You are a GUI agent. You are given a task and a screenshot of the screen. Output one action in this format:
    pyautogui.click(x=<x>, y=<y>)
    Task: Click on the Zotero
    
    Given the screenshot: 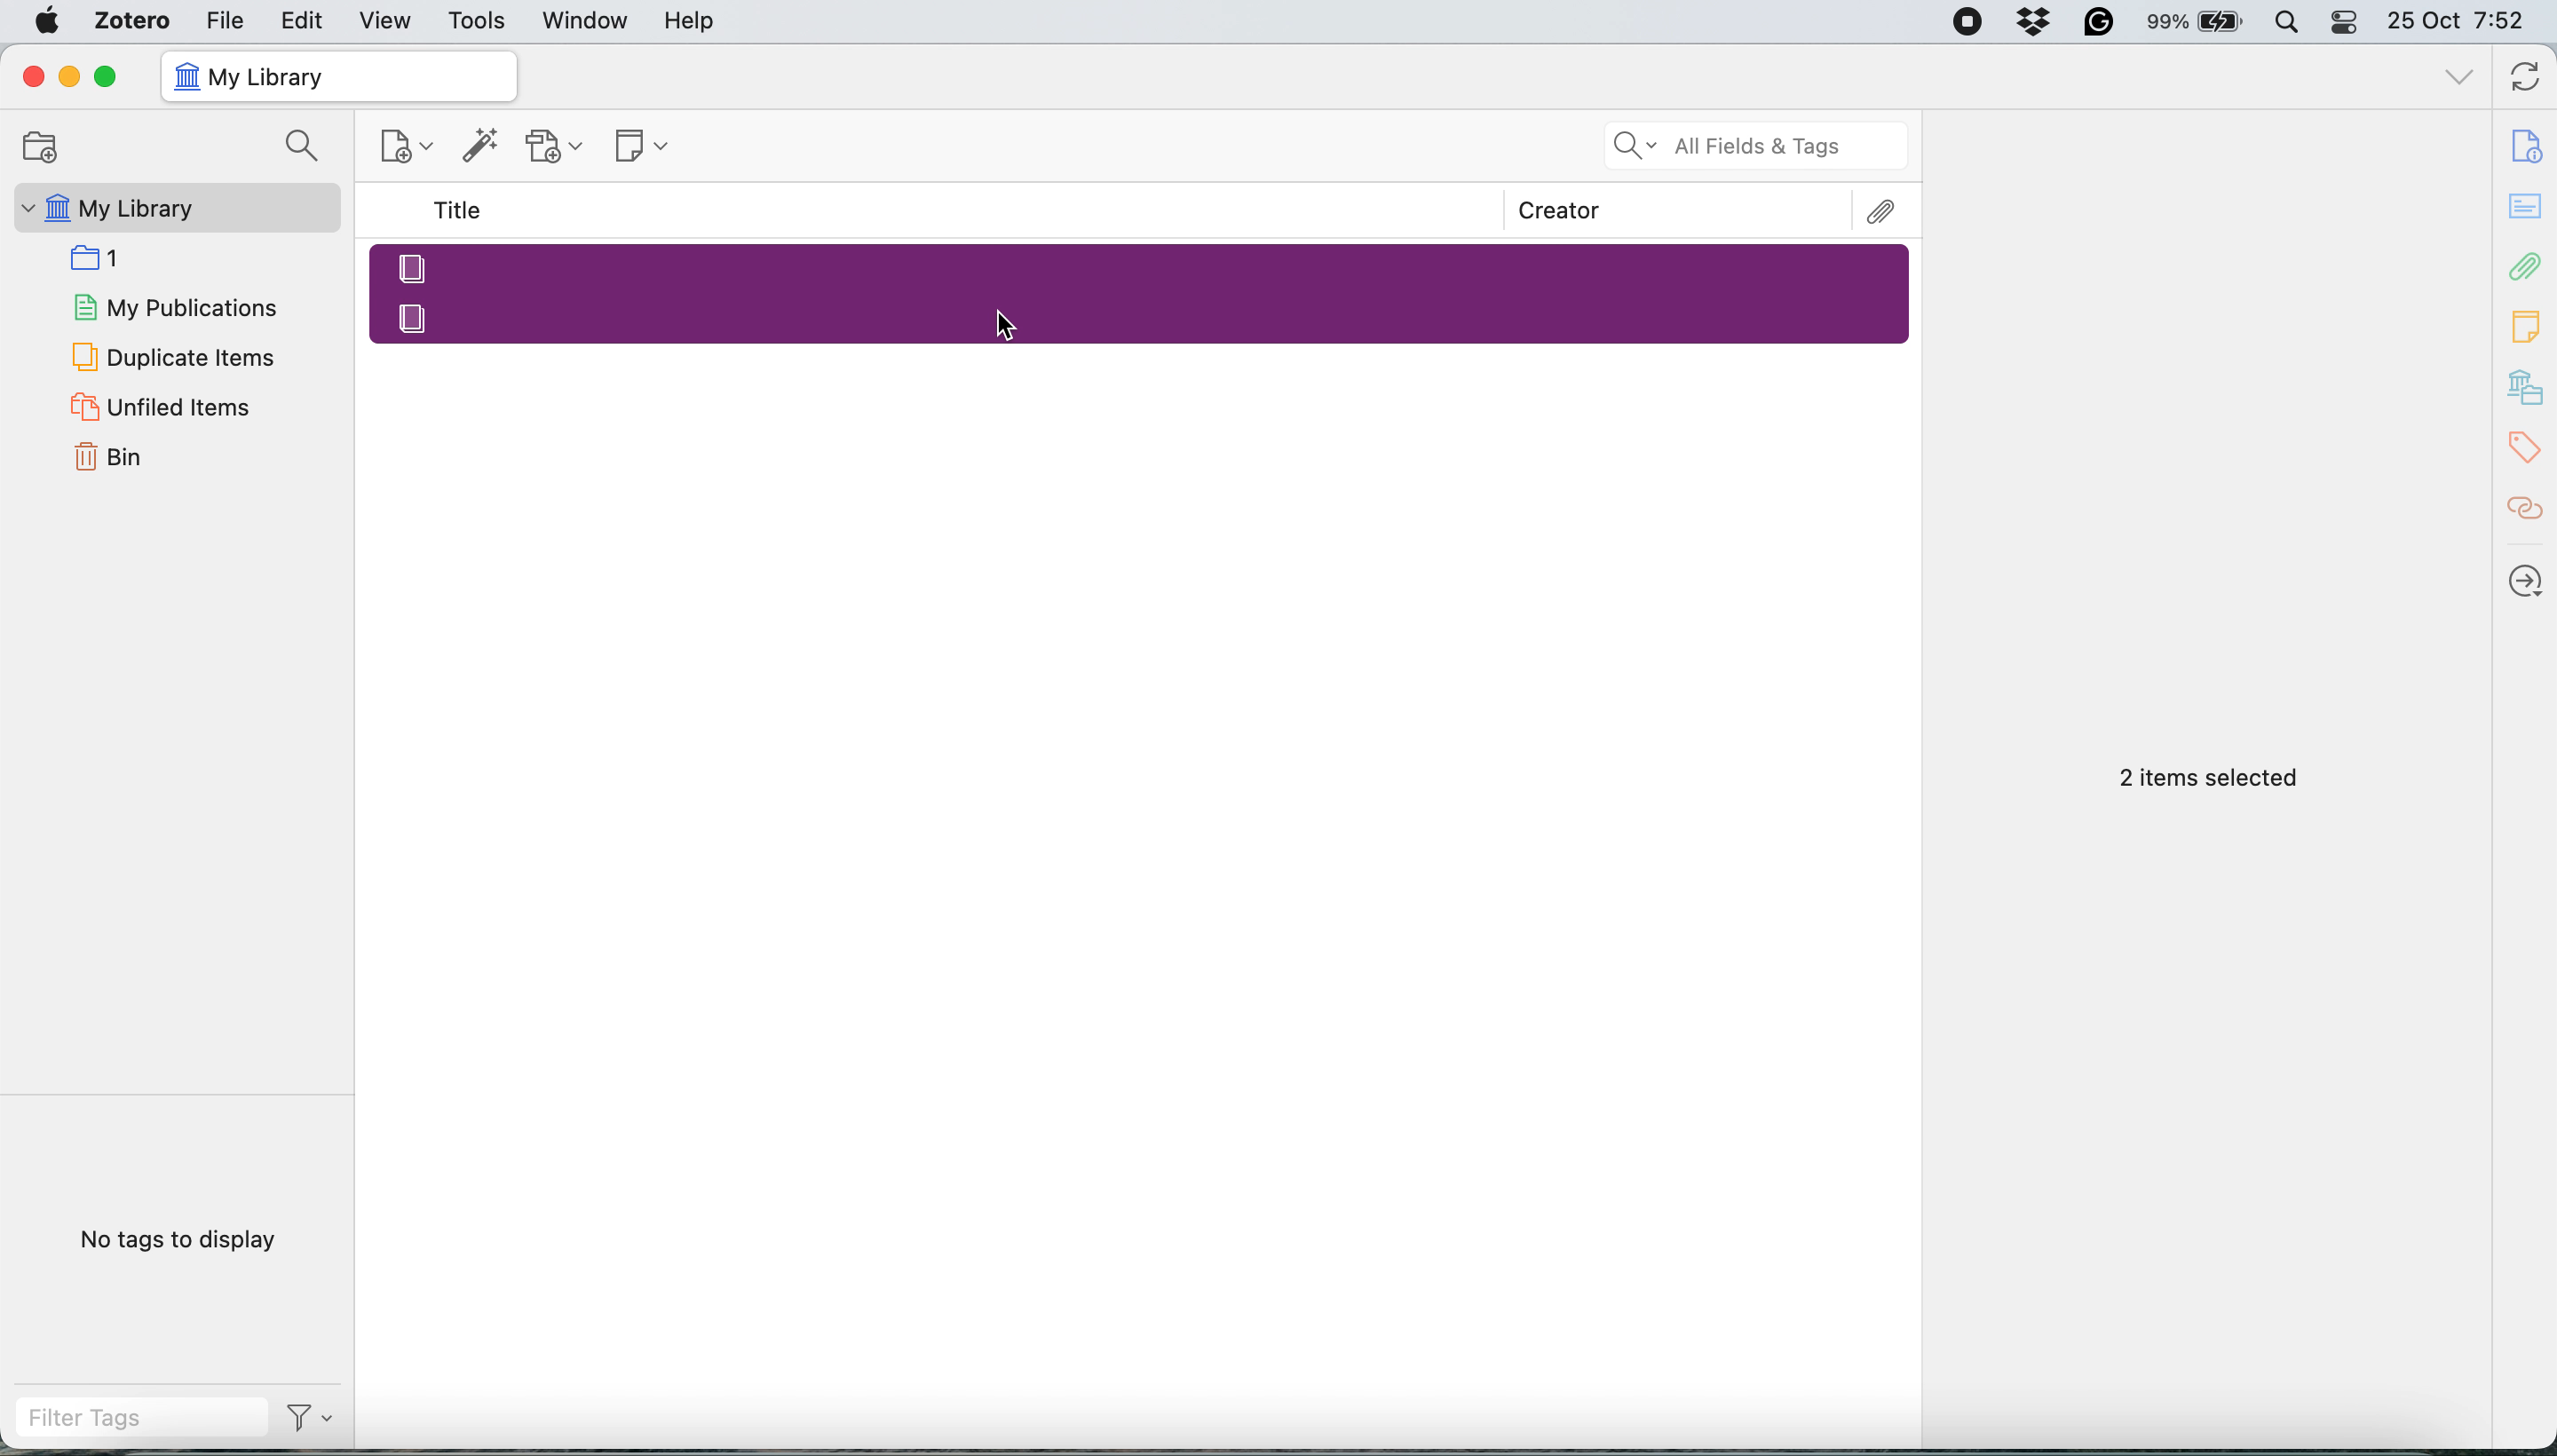 What is the action you would take?
    pyautogui.click(x=134, y=20)
    